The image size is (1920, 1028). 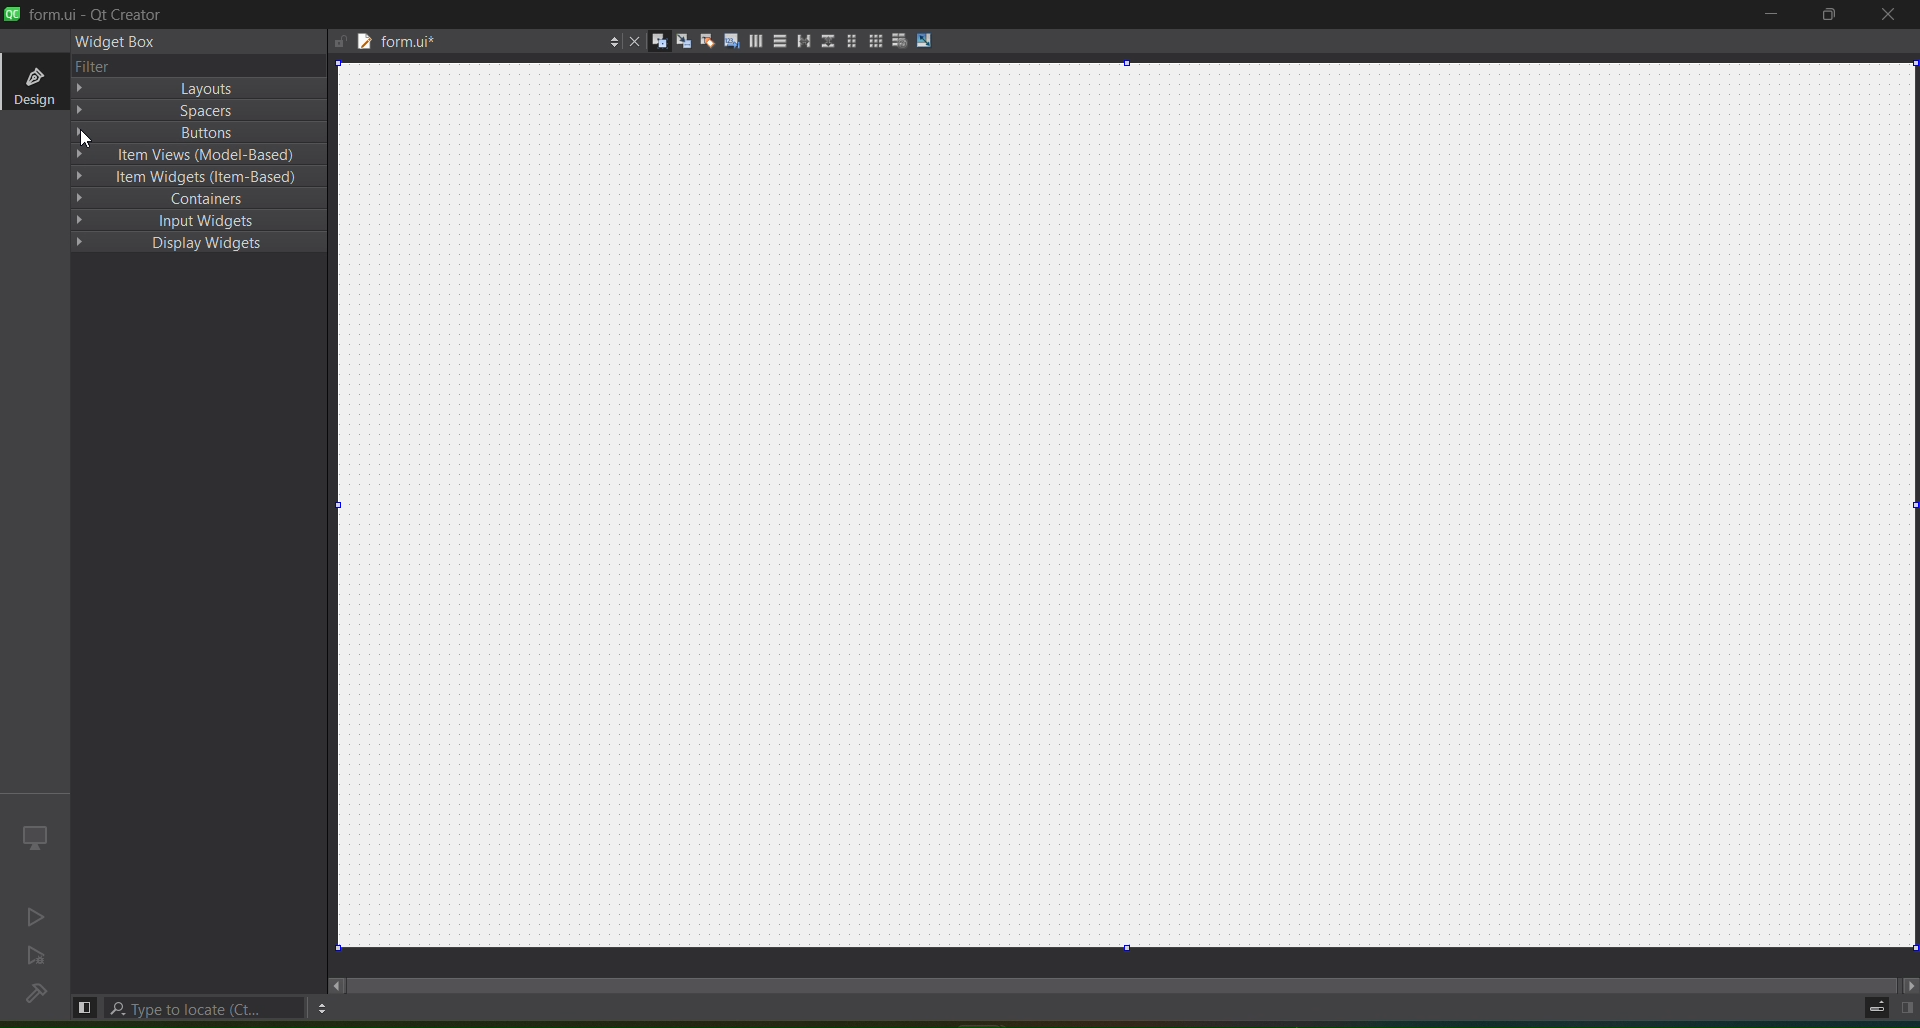 I want to click on containers, so click(x=197, y=199).